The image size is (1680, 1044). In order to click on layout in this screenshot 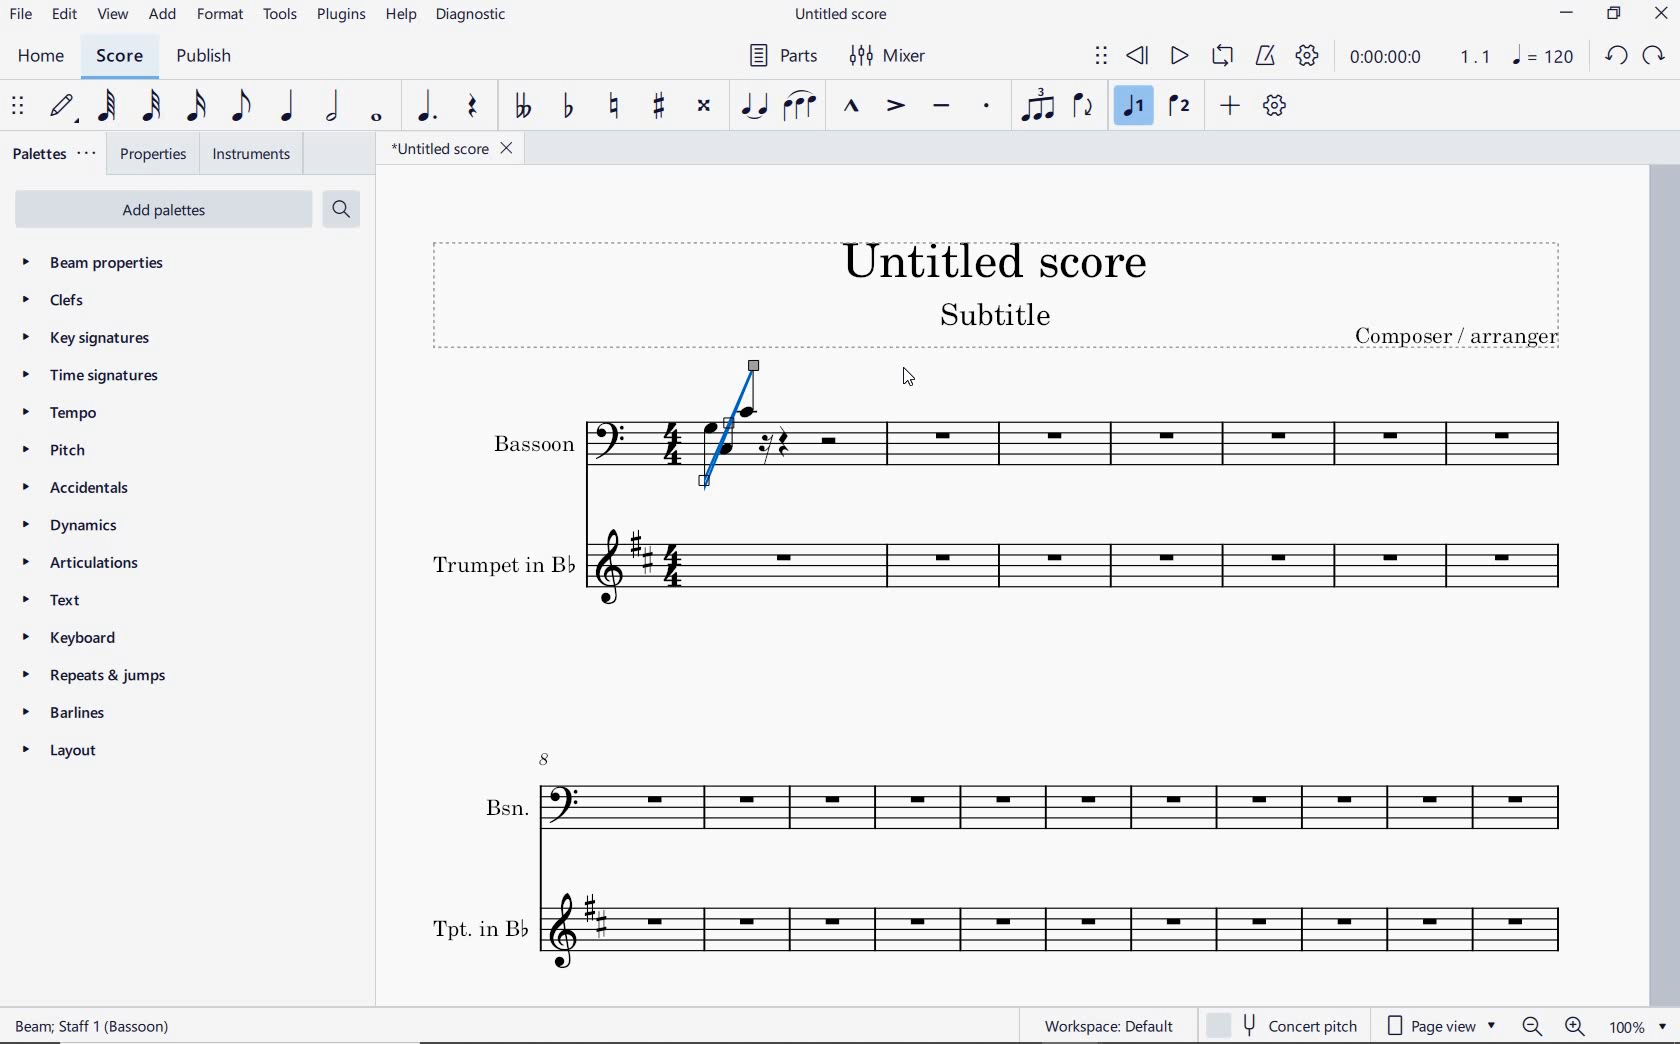, I will do `click(63, 752)`.